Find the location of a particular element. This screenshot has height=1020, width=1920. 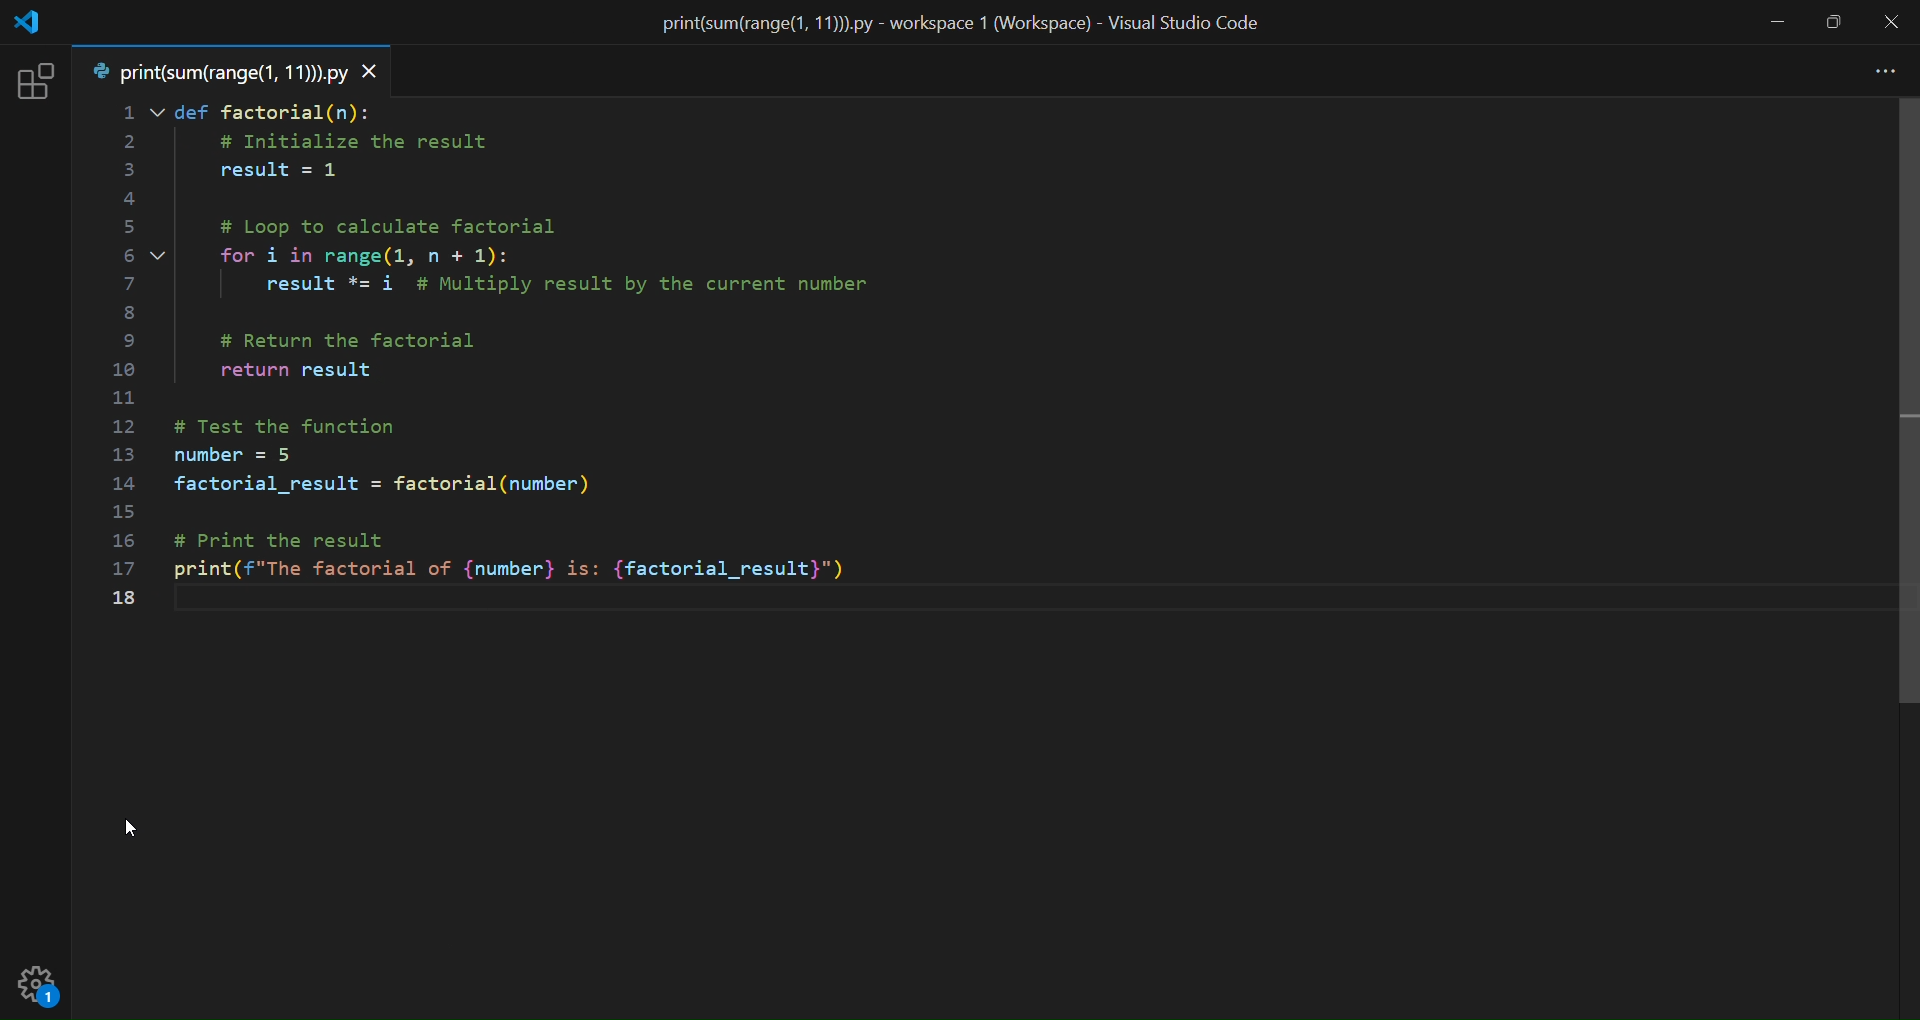

minimize is located at coordinates (1776, 23).